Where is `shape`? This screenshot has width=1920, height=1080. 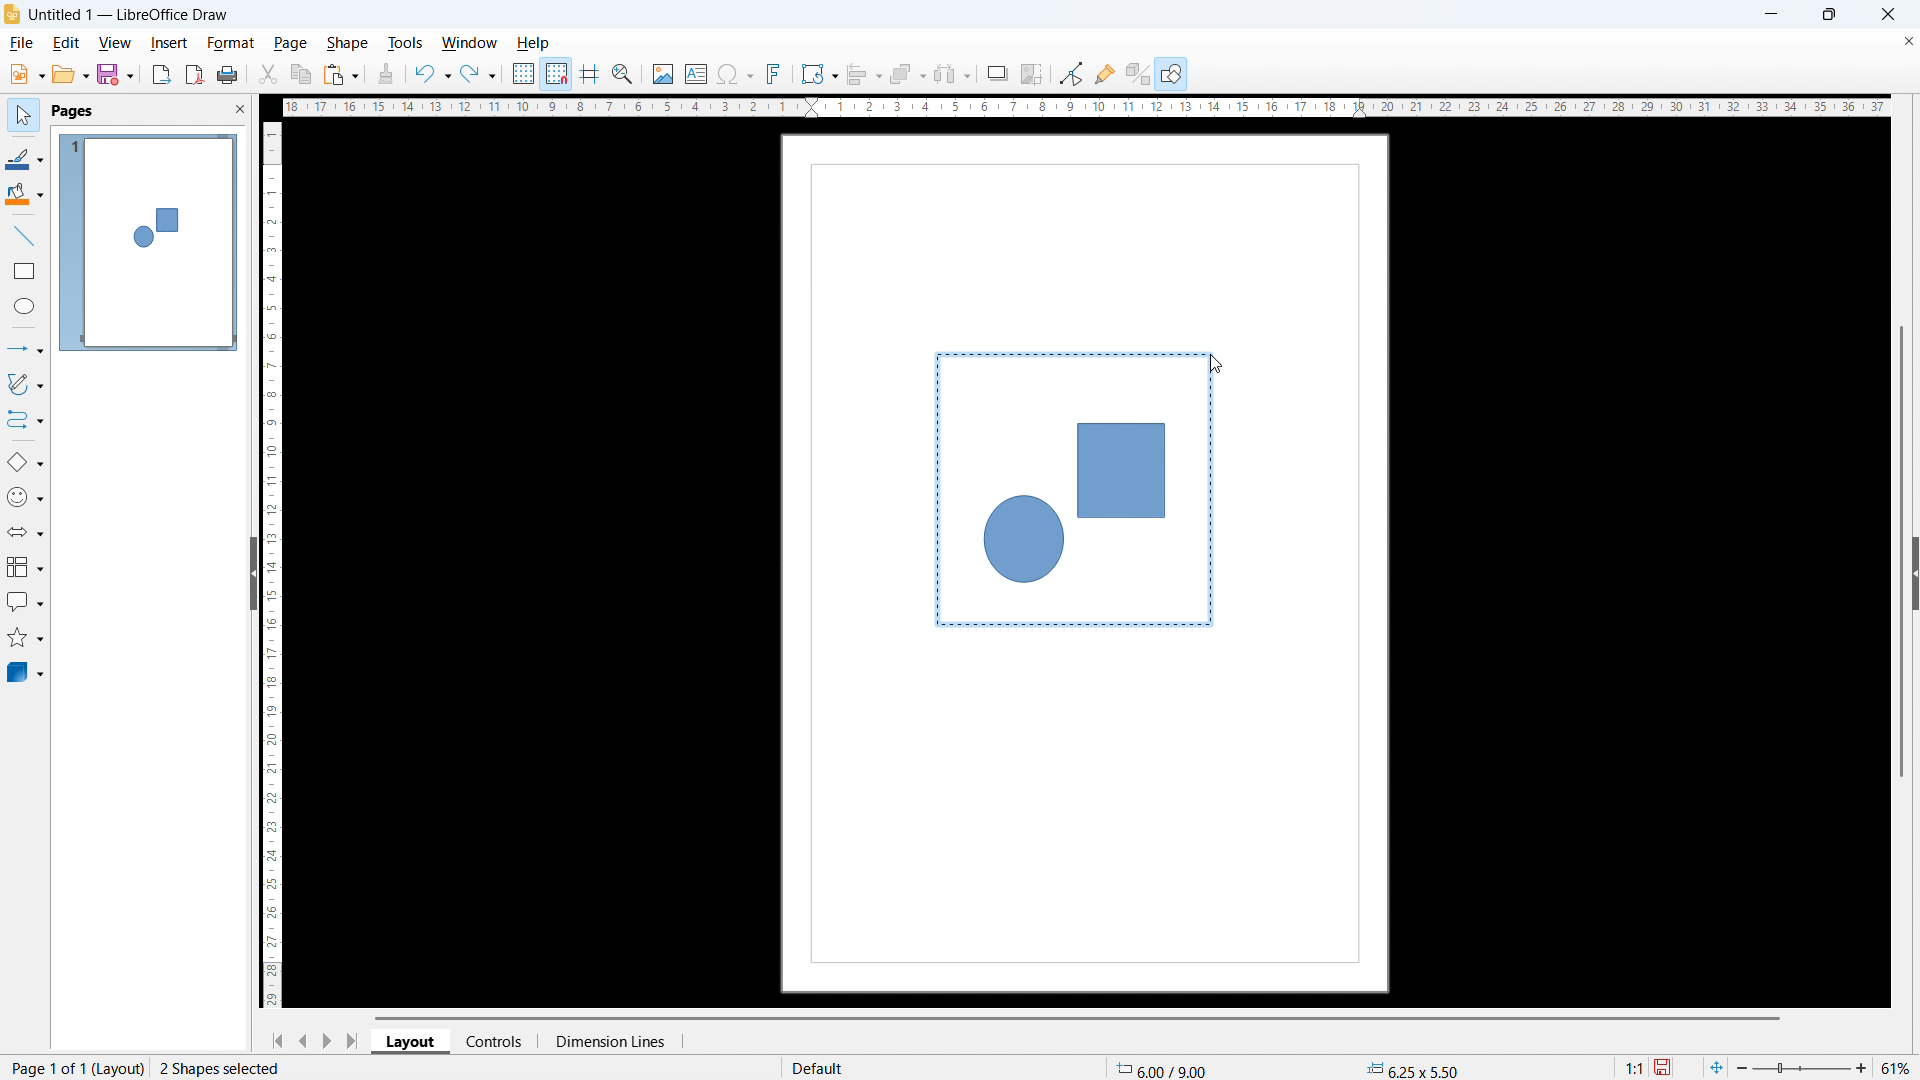
shape is located at coordinates (348, 43).